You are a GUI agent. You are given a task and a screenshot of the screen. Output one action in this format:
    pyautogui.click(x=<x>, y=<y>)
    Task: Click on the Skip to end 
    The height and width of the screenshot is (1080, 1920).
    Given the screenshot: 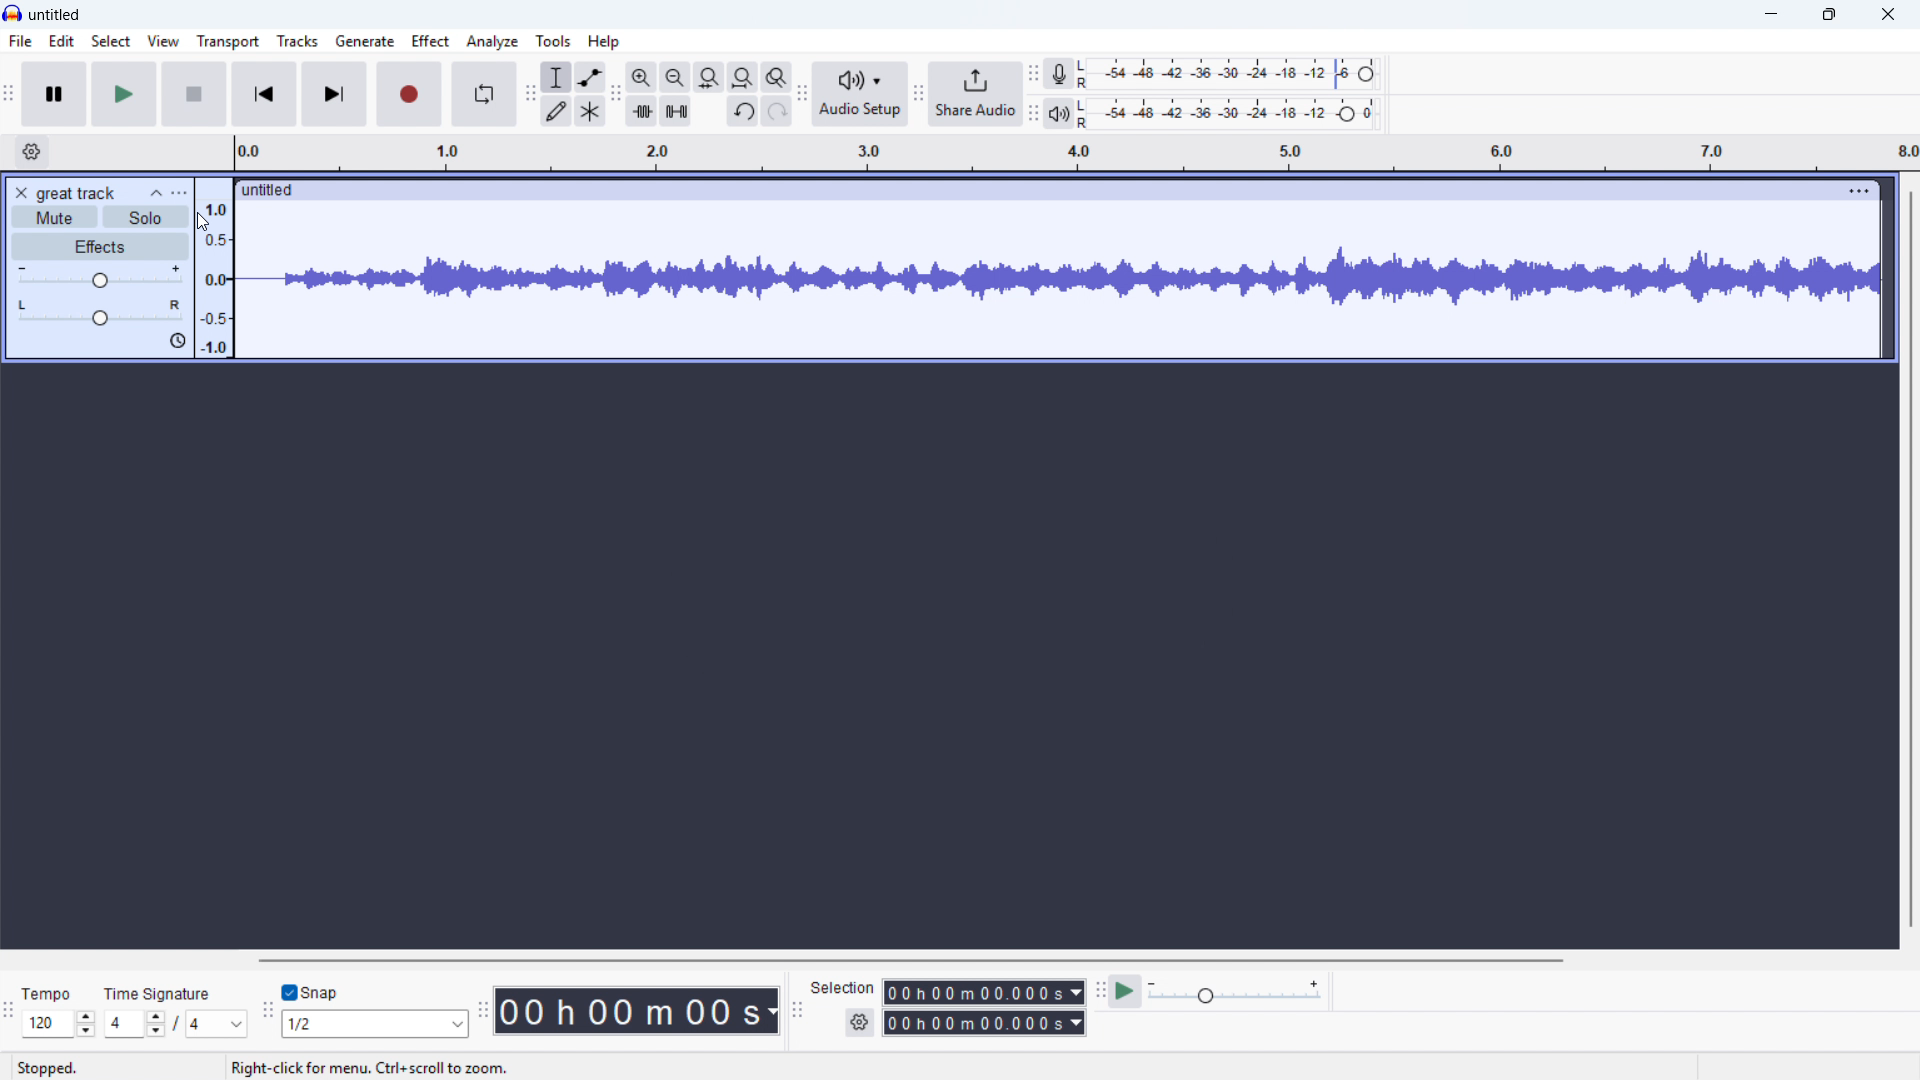 What is the action you would take?
    pyautogui.click(x=334, y=95)
    